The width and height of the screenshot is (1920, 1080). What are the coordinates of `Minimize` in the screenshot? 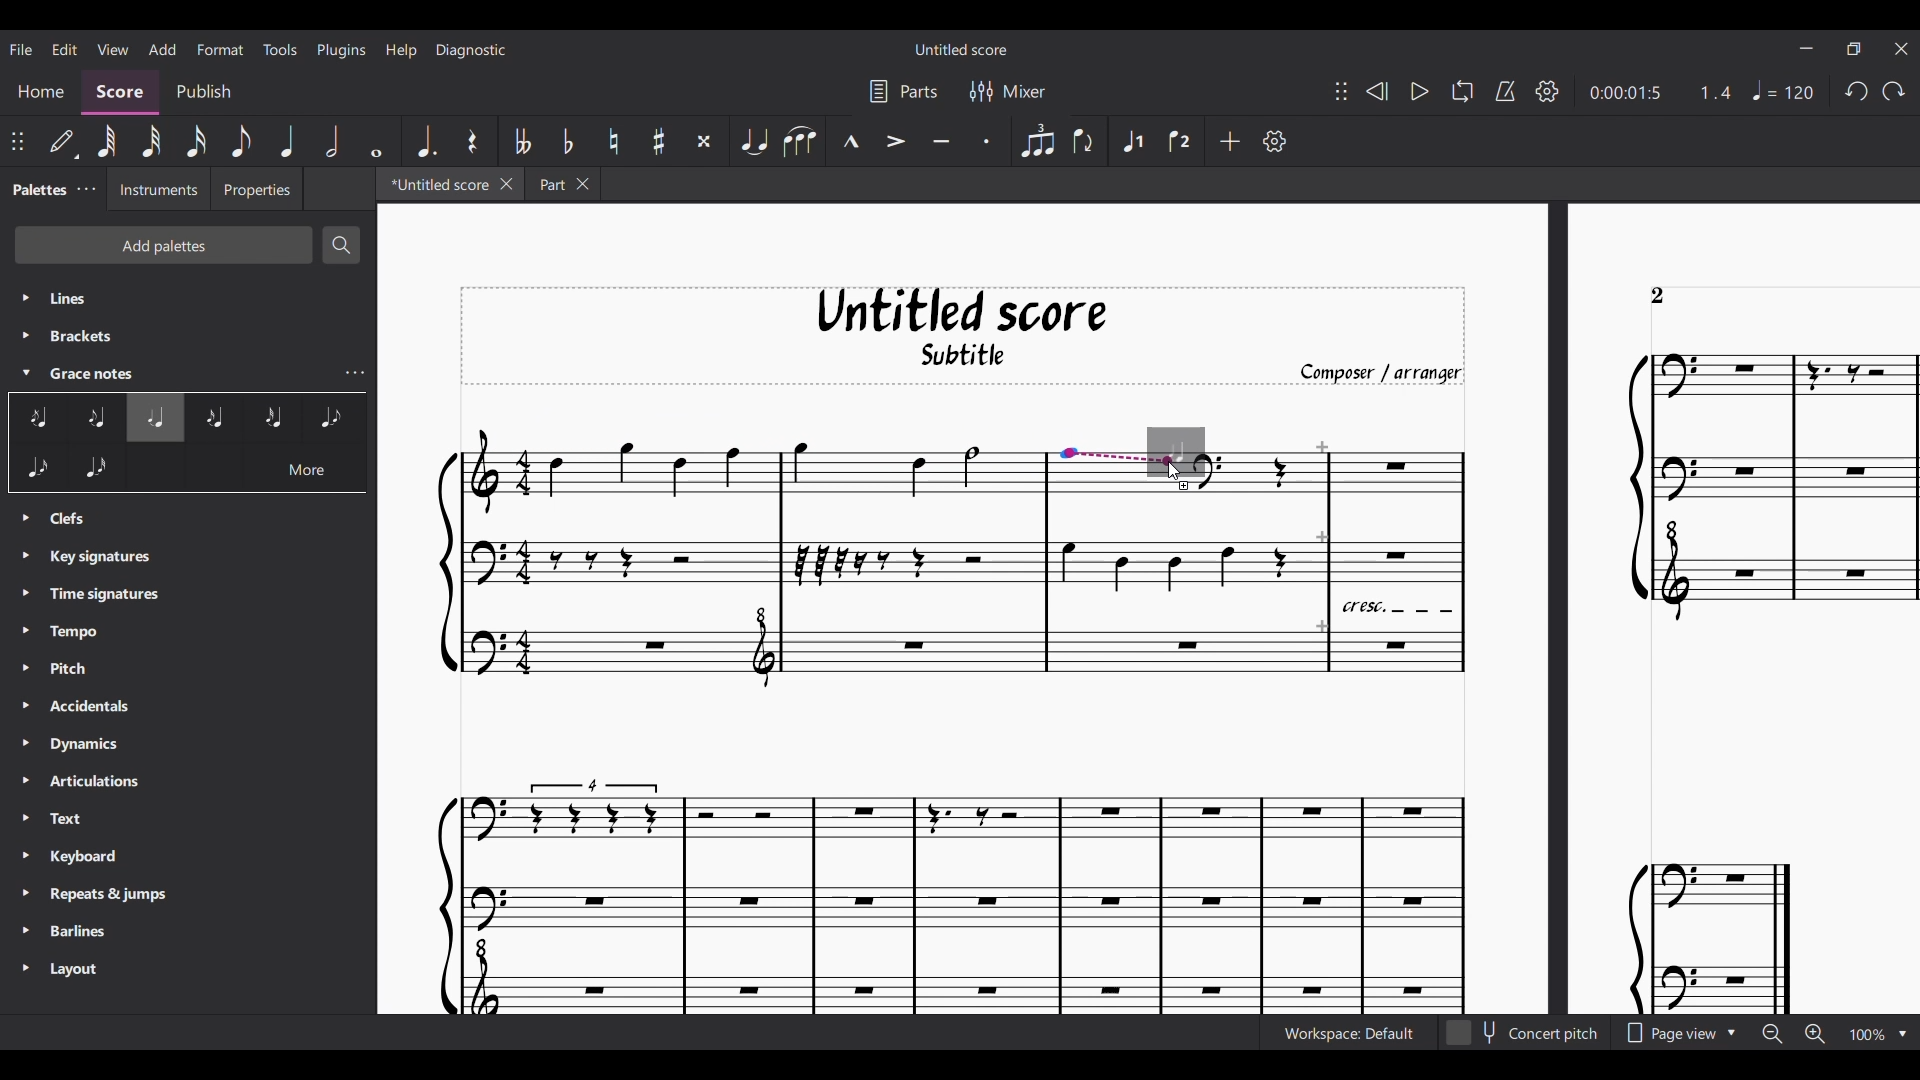 It's located at (1807, 48).